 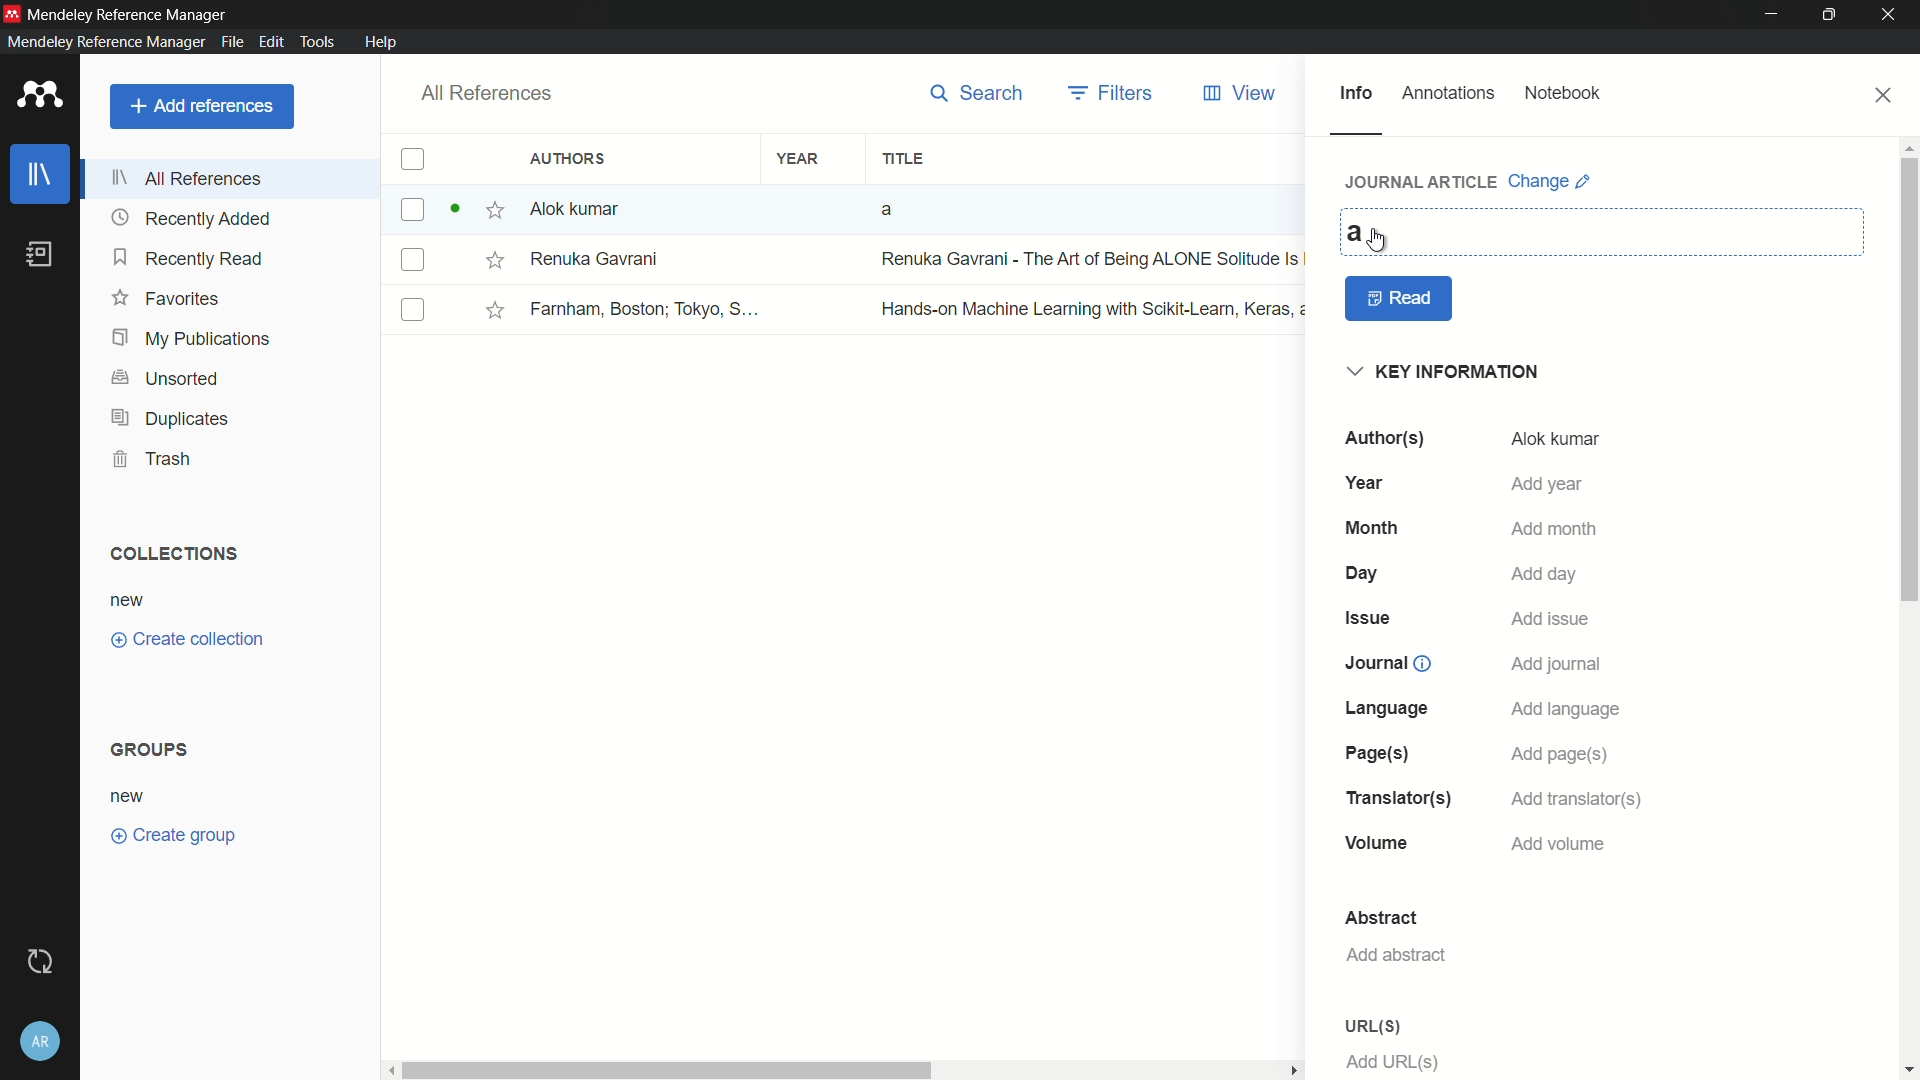 What do you see at coordinates (1241, 94) in the screenshot?
I see `view` at bounding box center [1241, 94].